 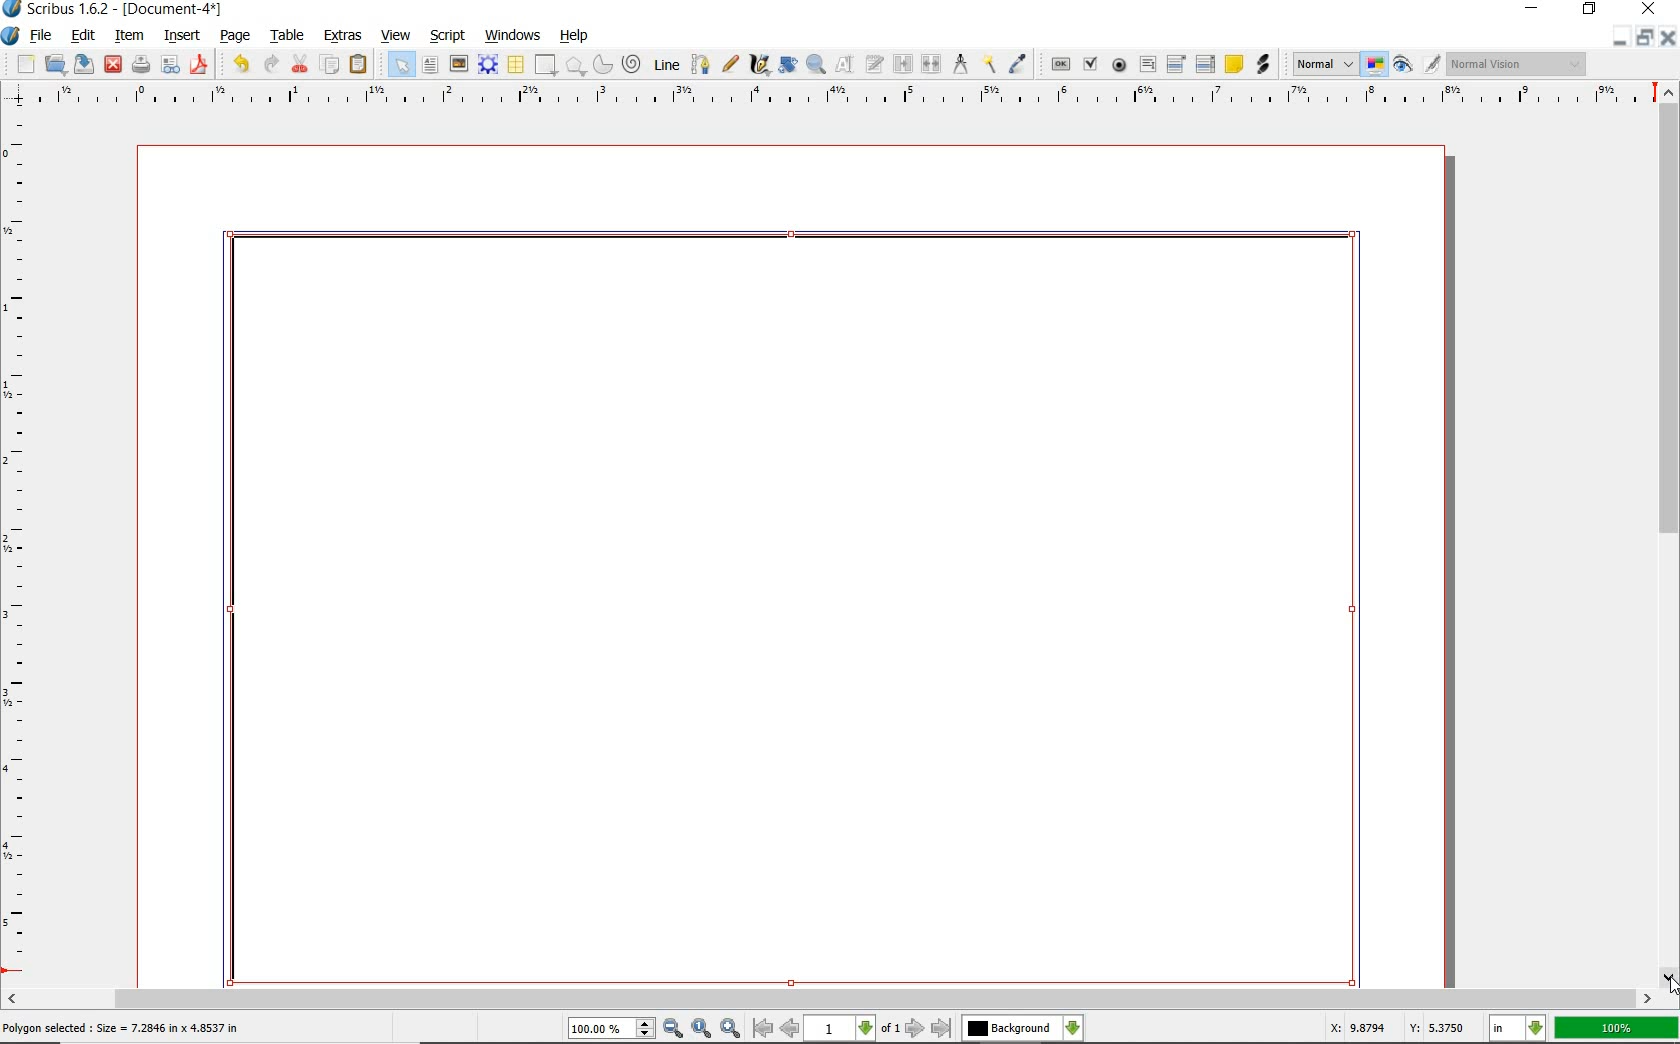 I want to click on save as pdf, so click(x=200, y=64).